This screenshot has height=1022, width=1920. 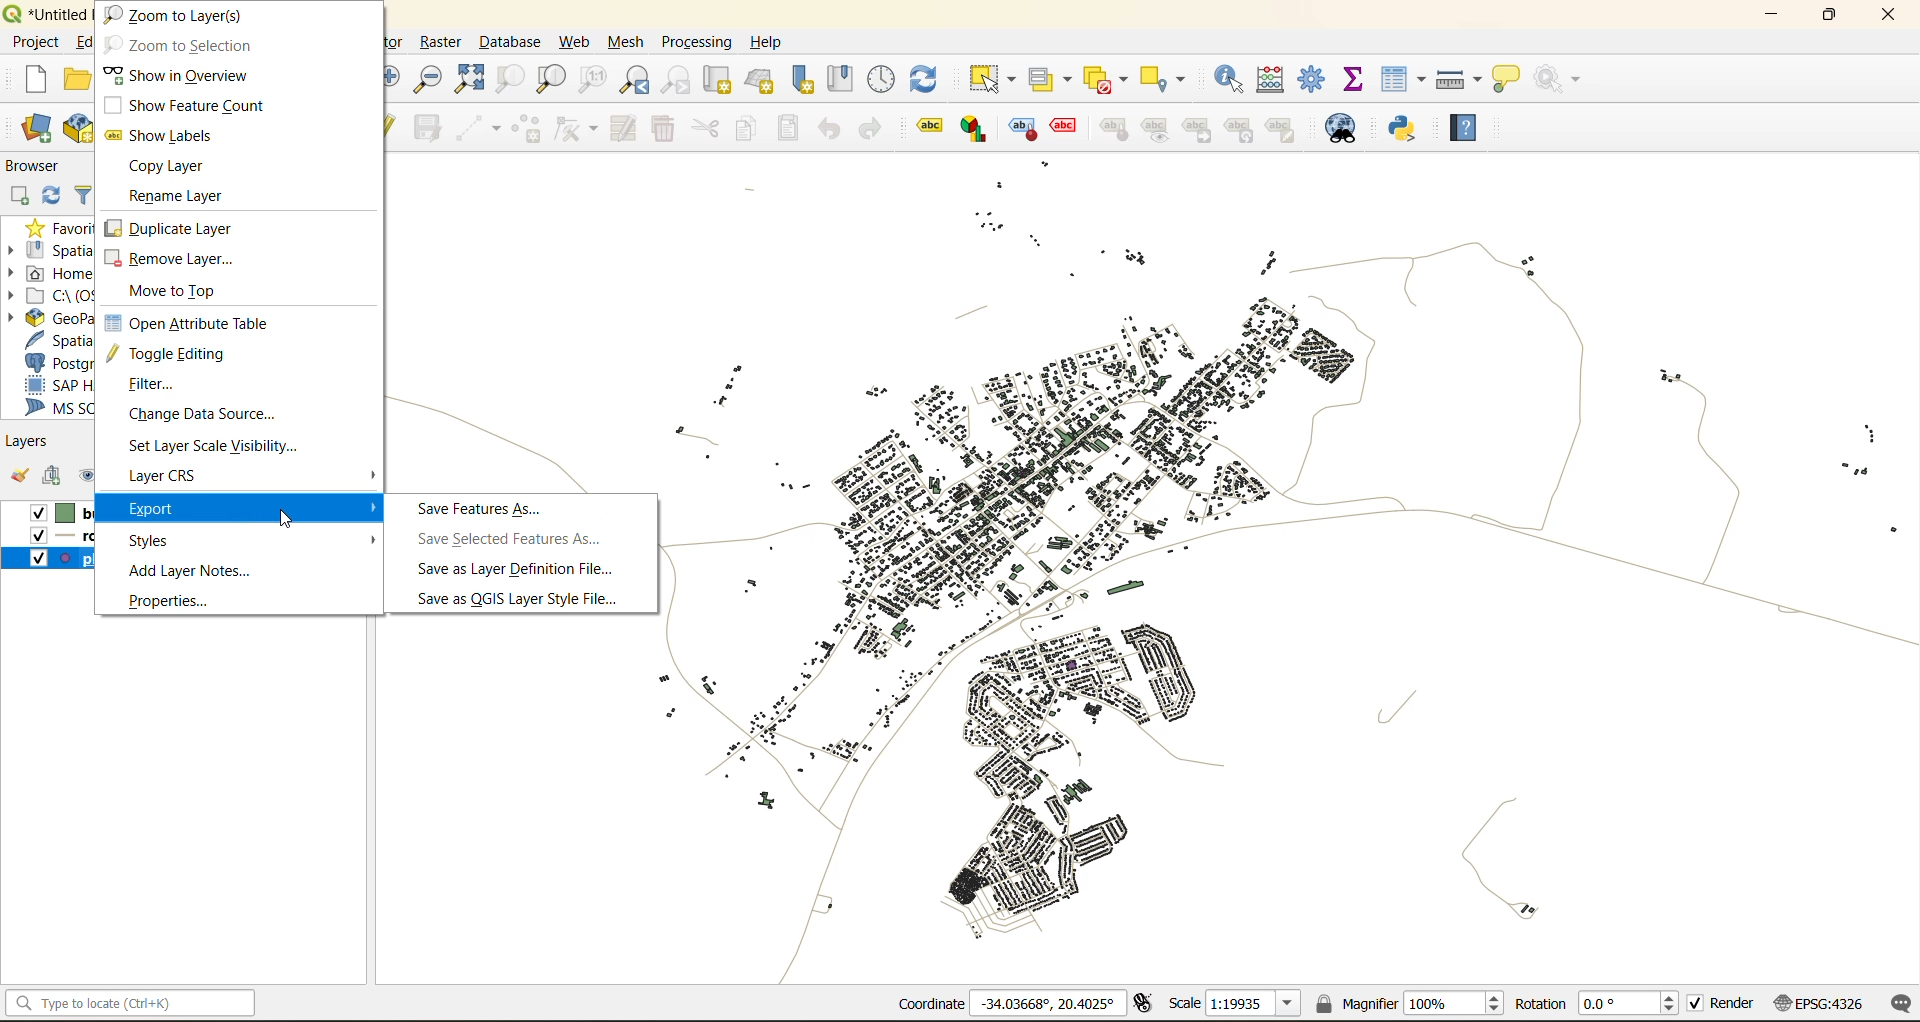 I want to click on open, so click(x=20, y=477).